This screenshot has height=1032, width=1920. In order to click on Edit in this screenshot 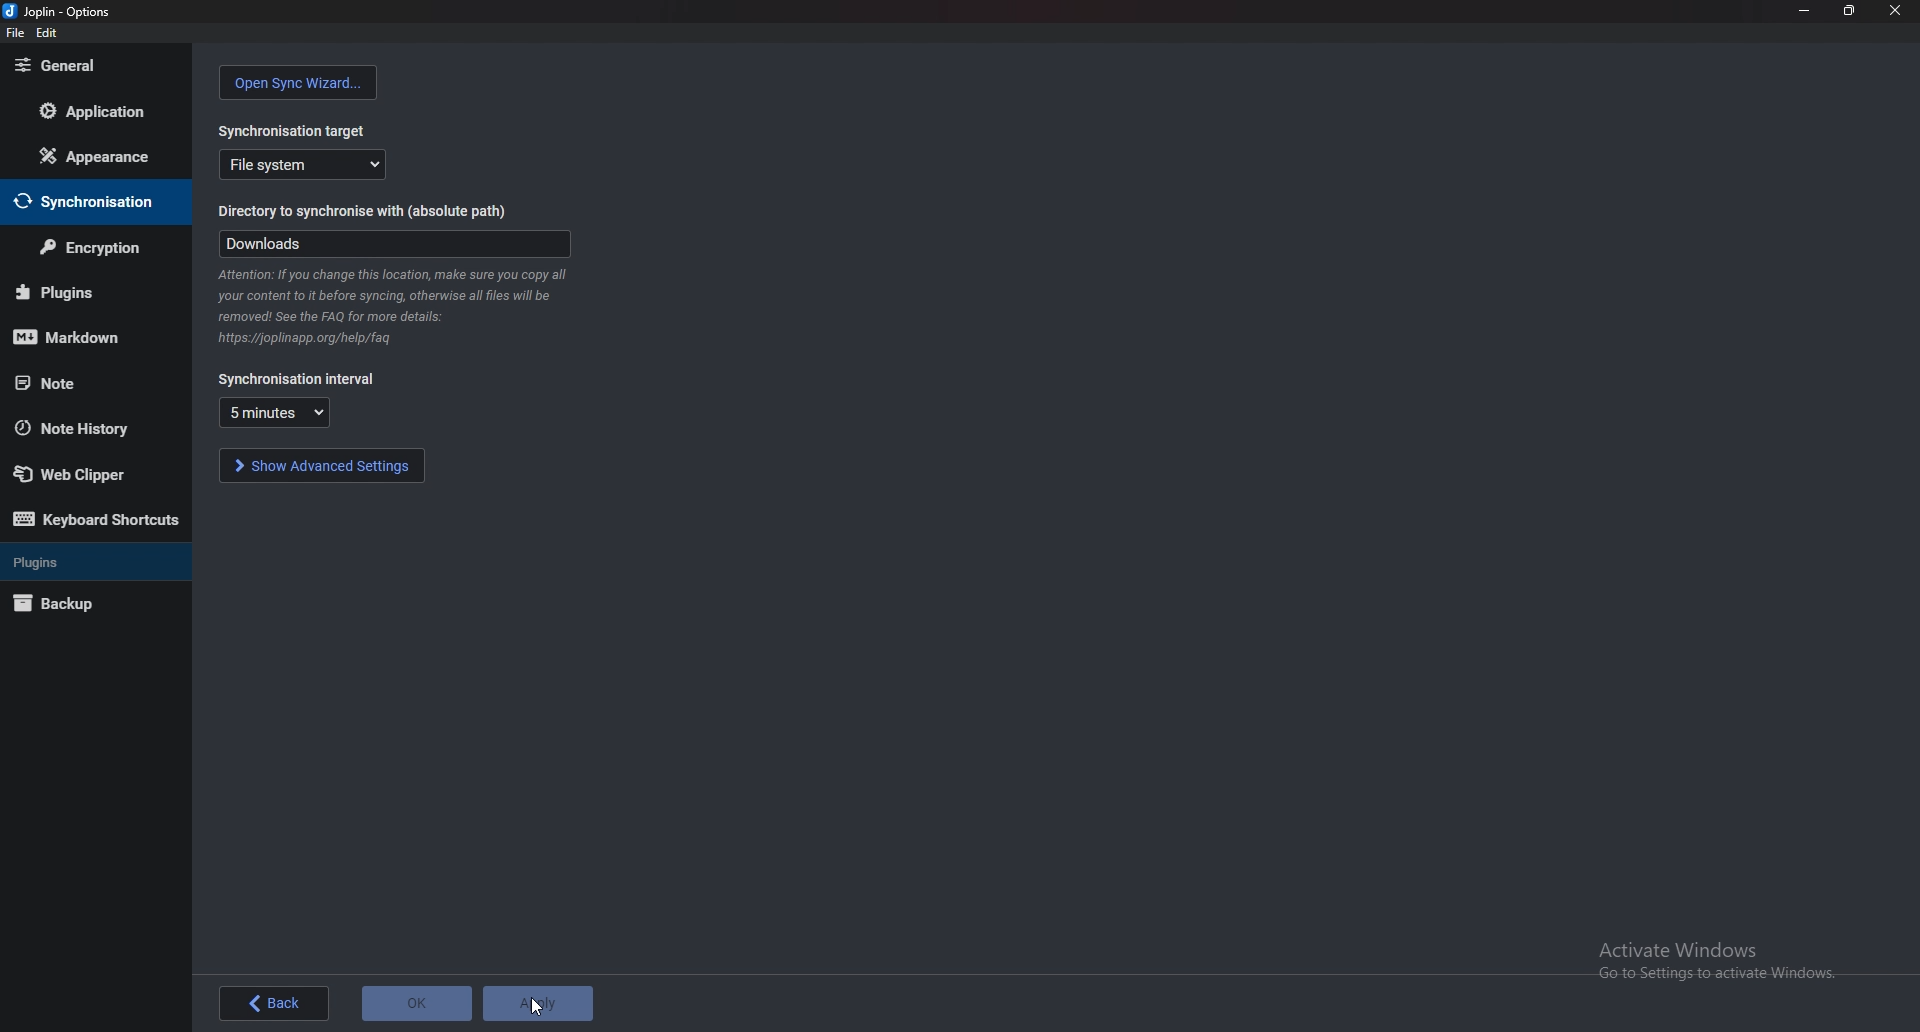, I will do `click(45, 34)`.